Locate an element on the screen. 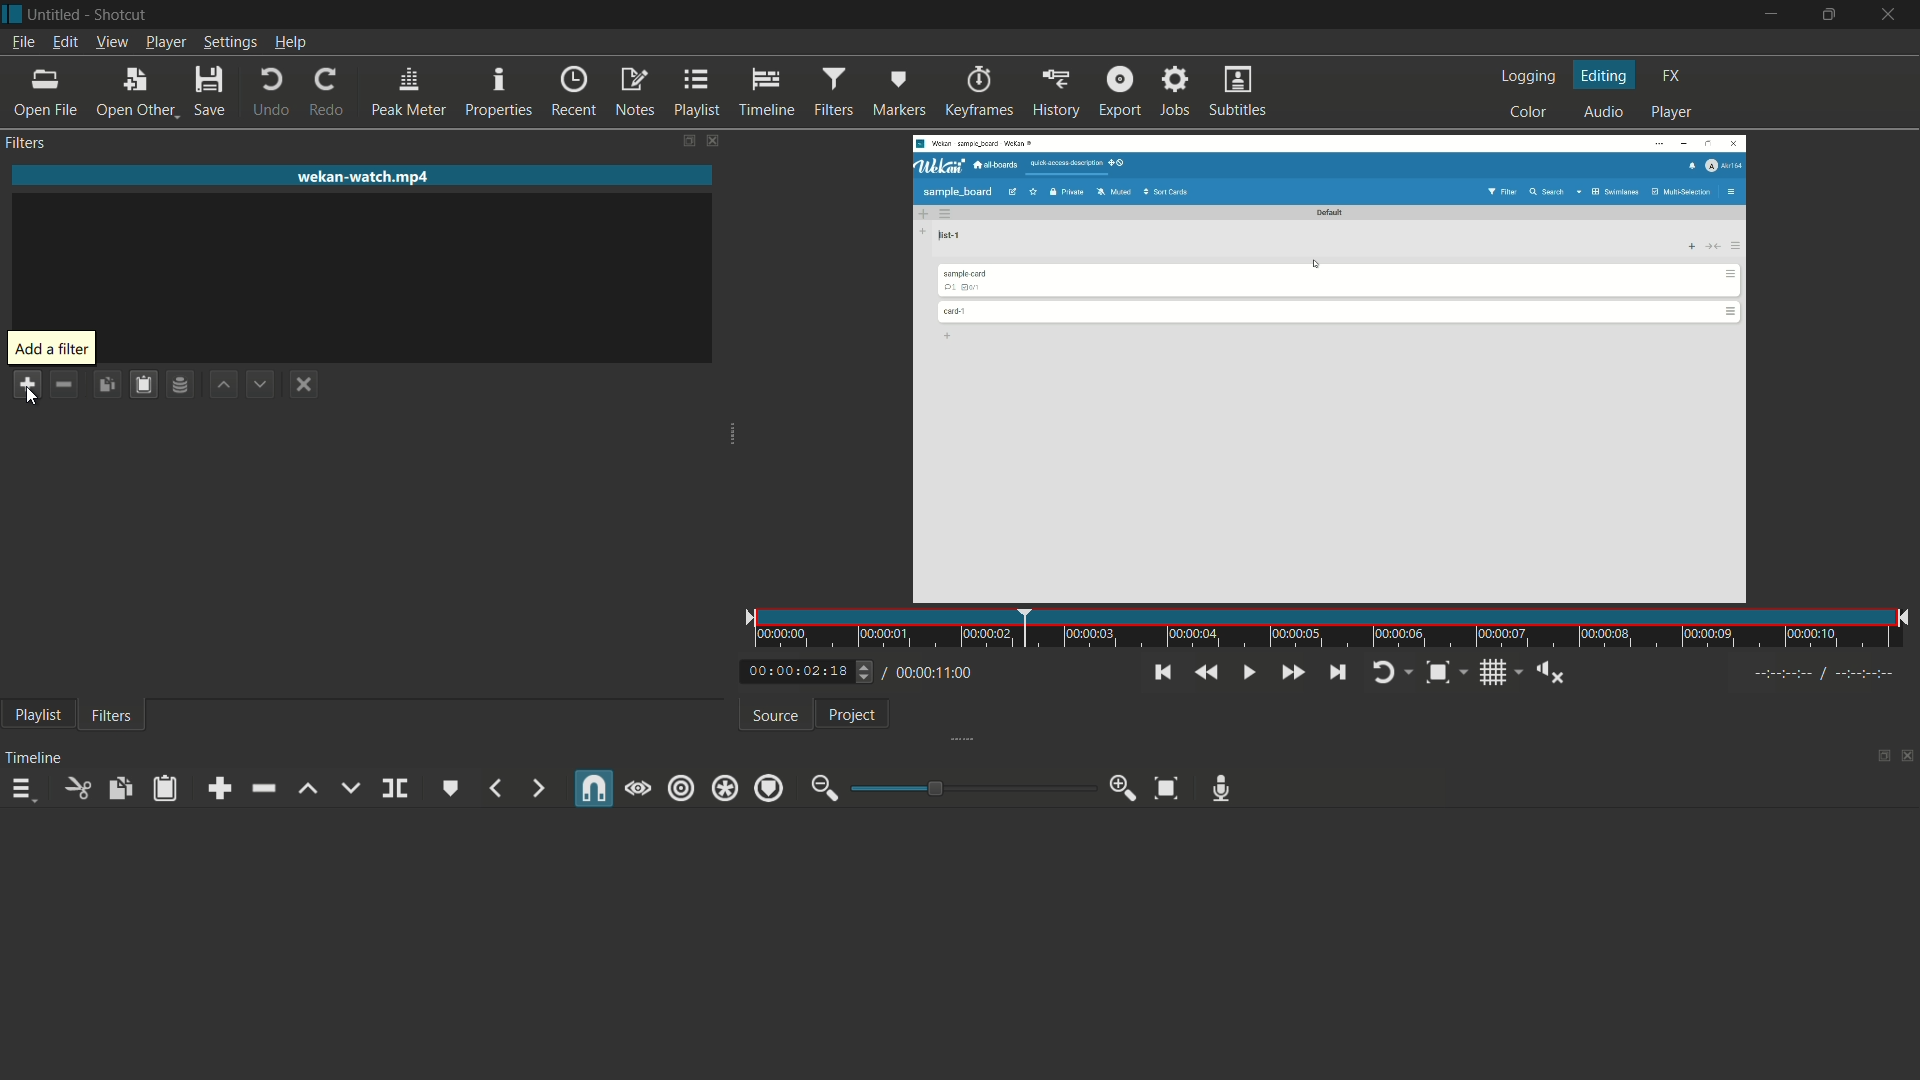  zoom out is located at coordinates (825, 788).